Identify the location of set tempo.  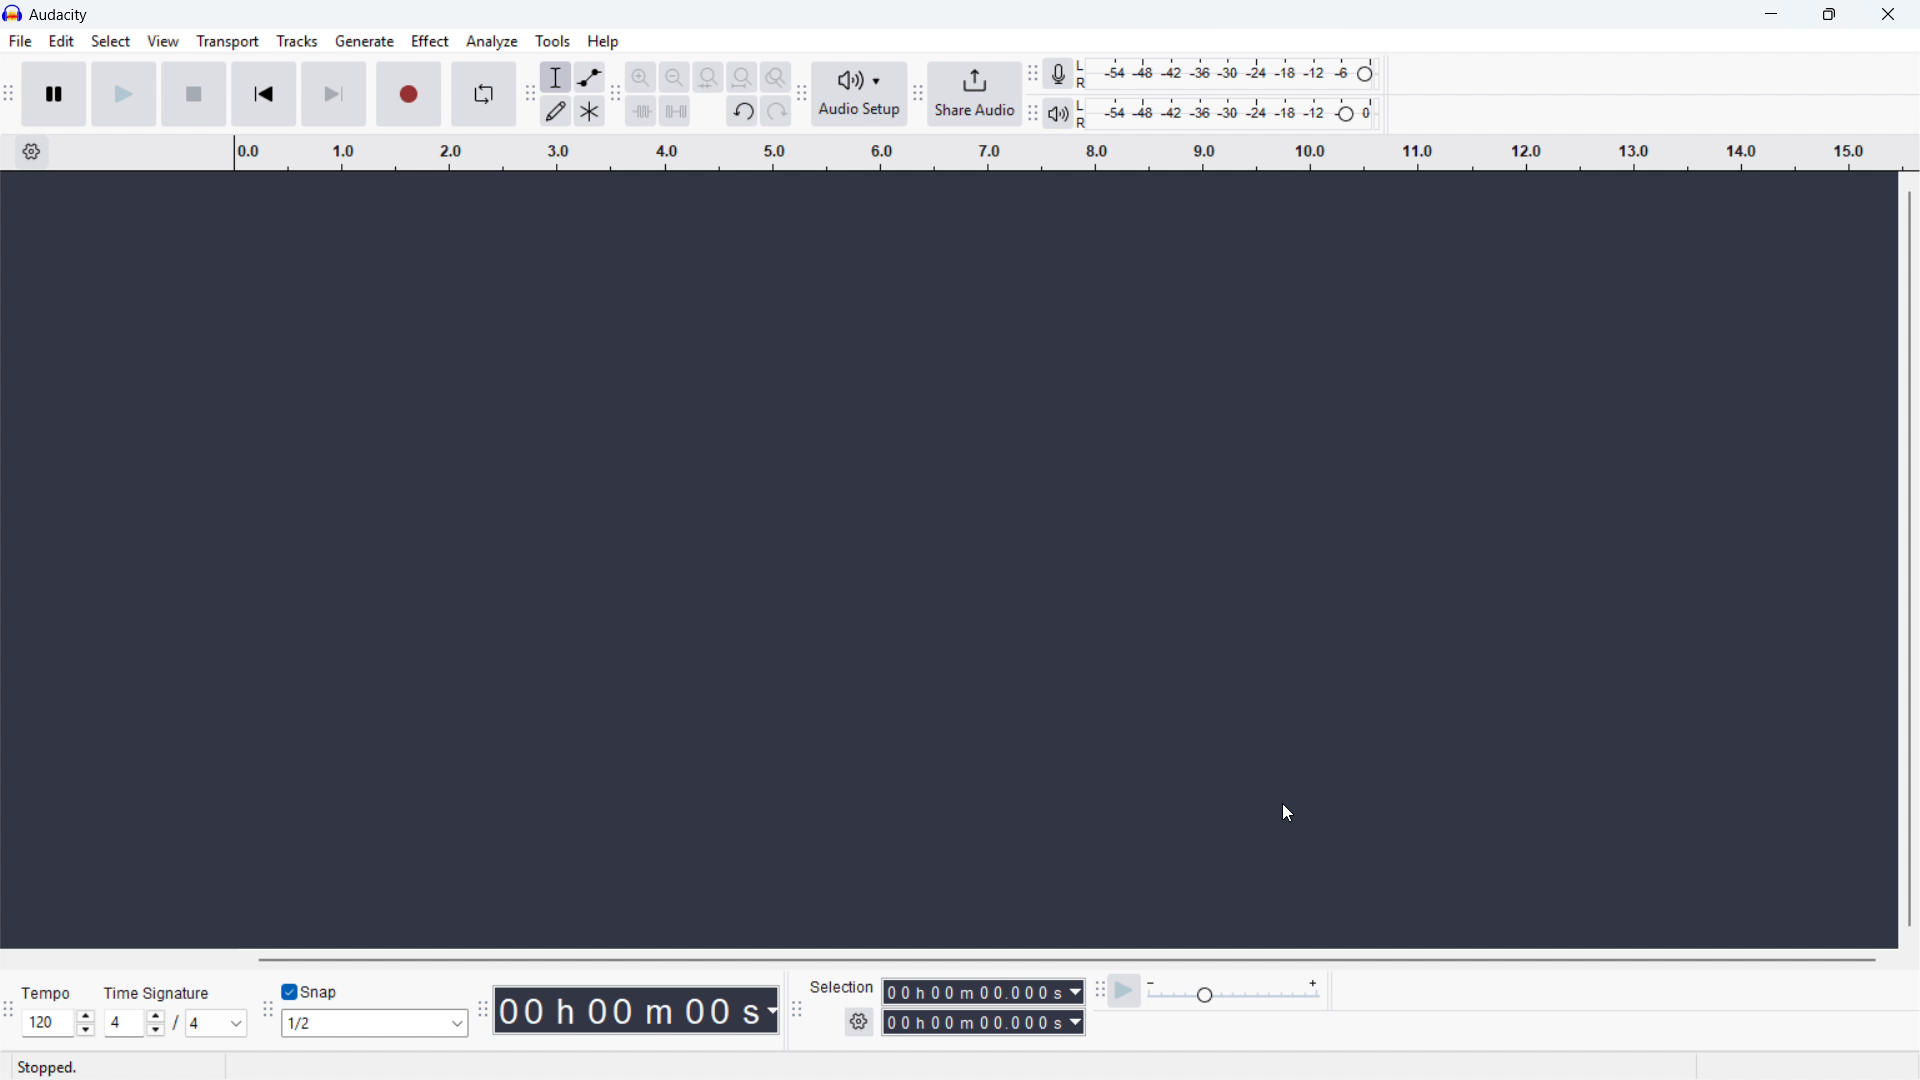
(58, 1010).